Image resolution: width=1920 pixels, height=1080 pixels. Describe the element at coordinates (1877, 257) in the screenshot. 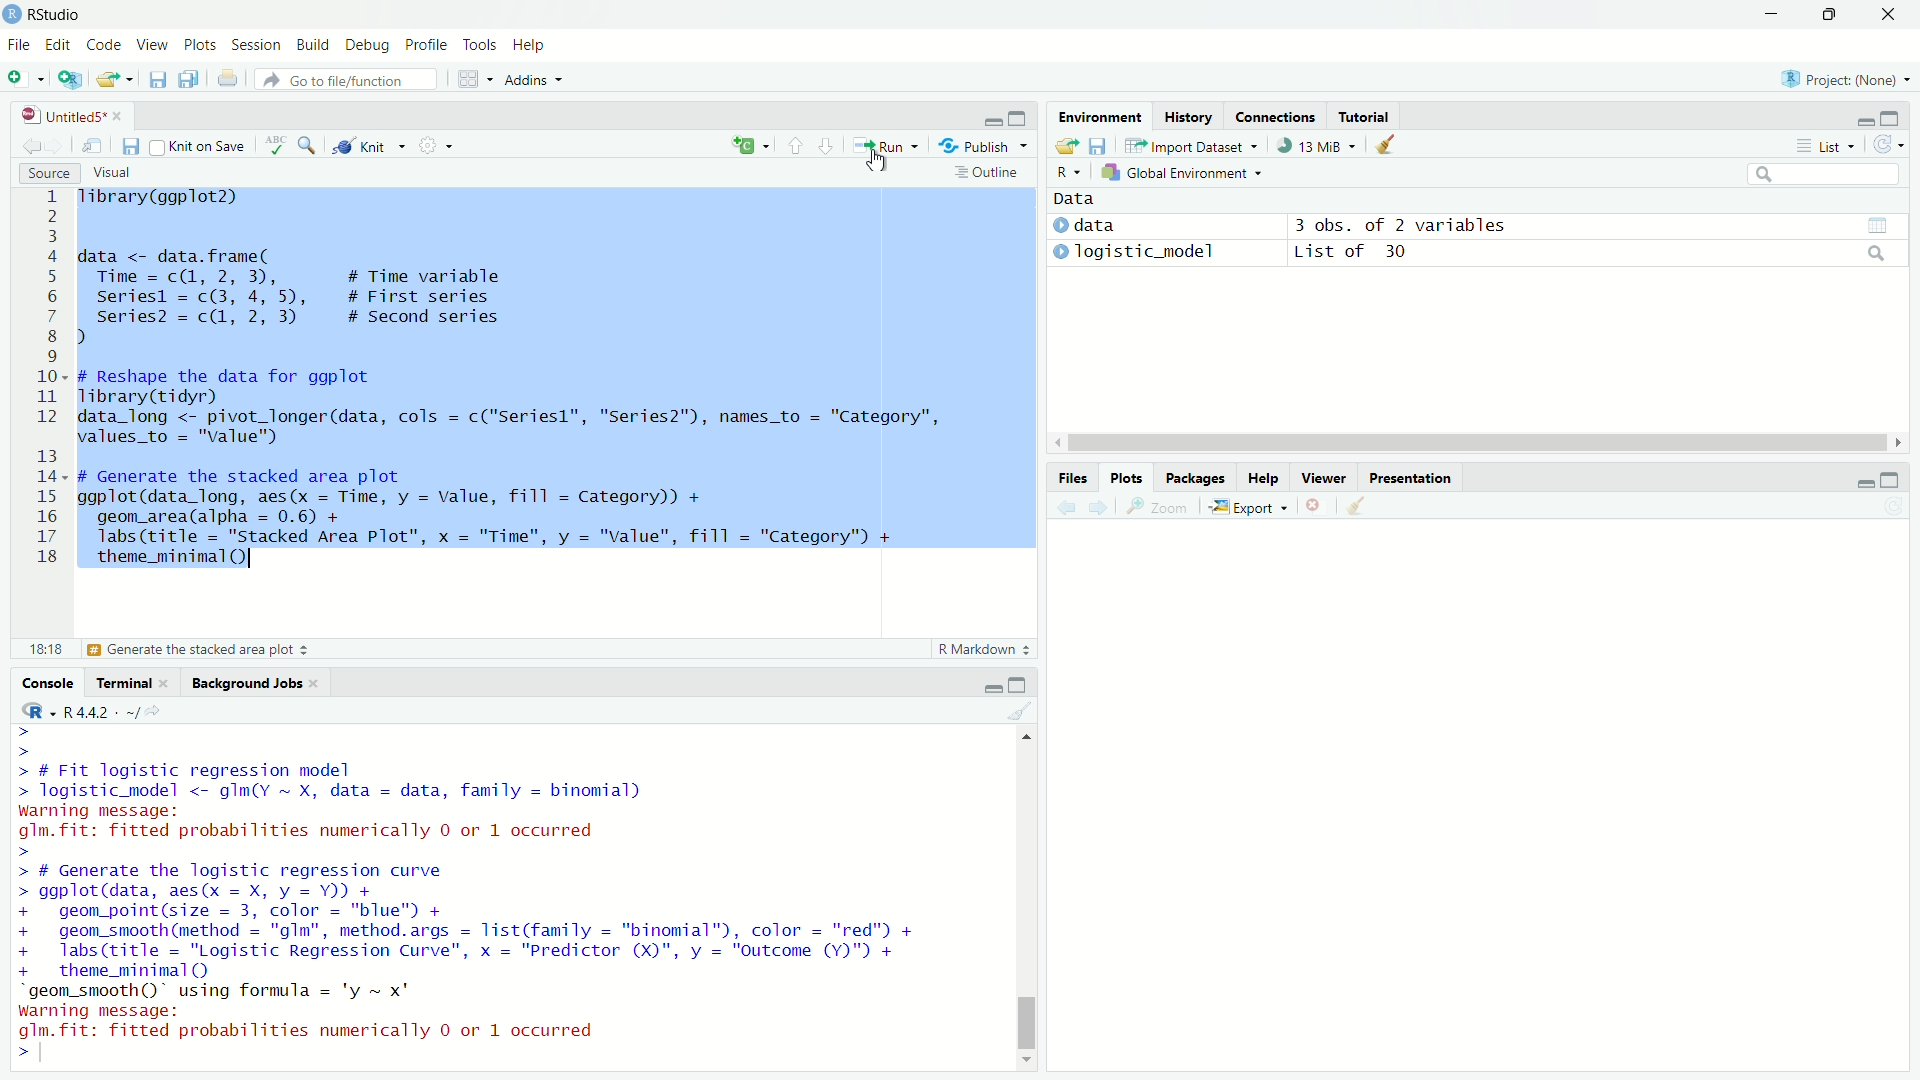

I see `search` at that location.